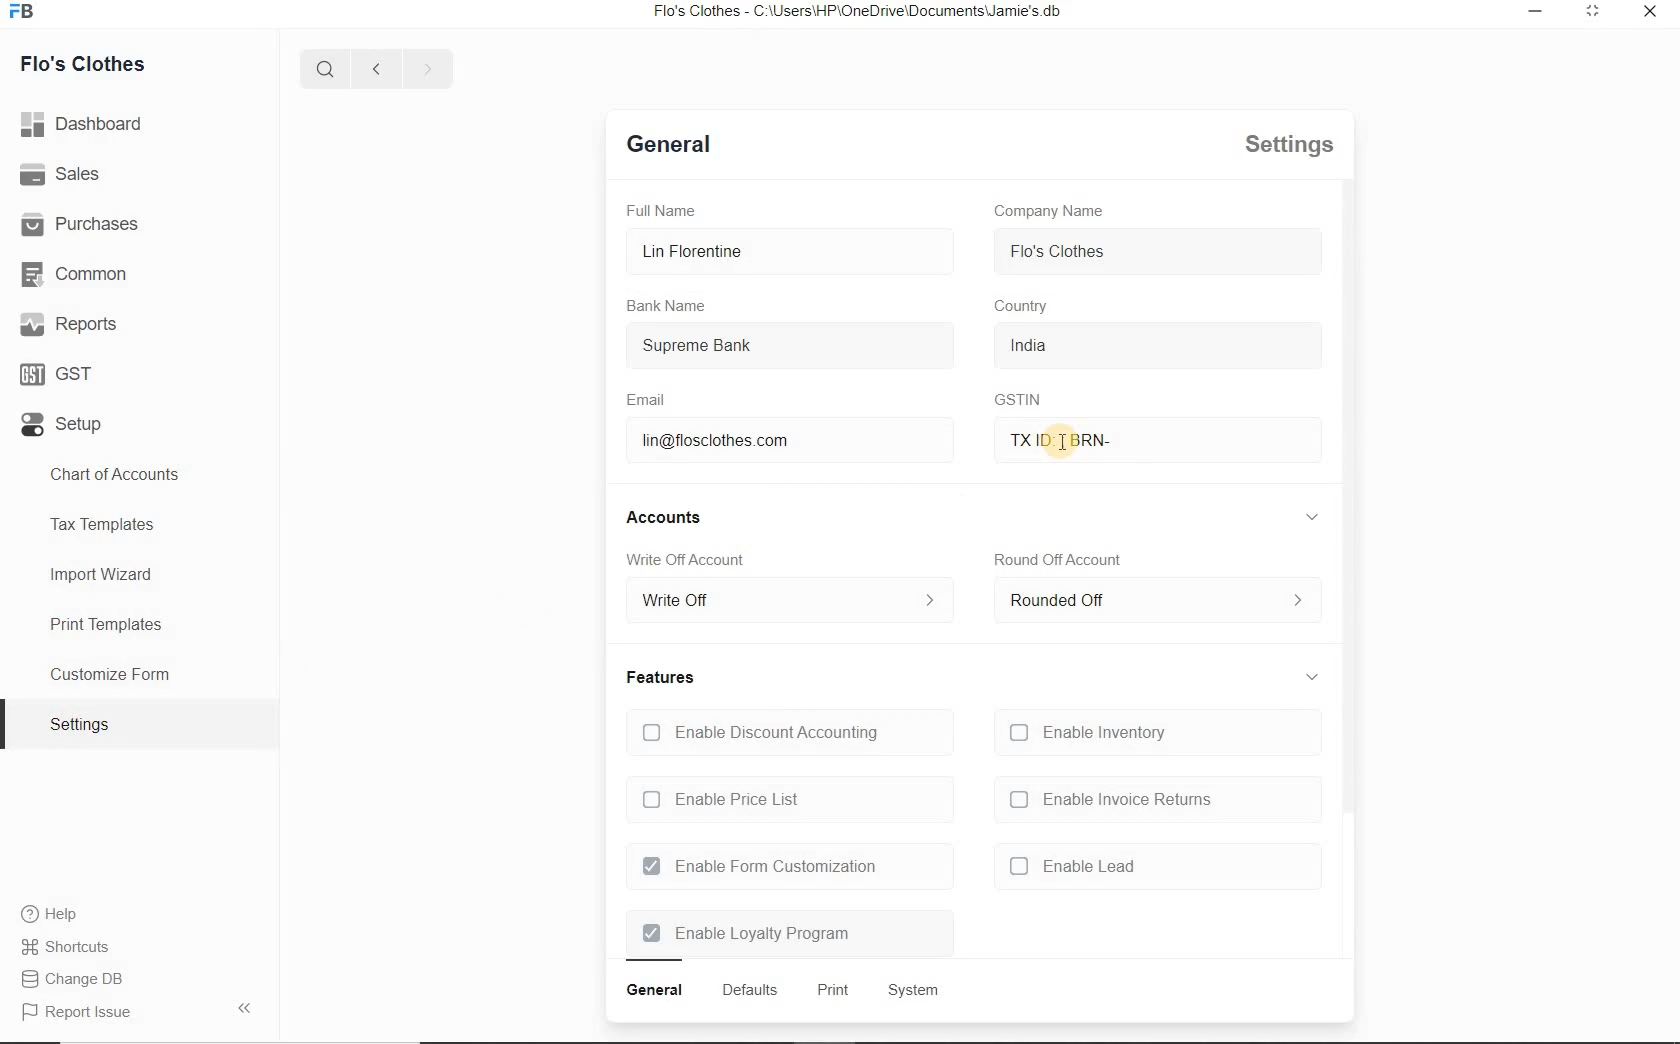  I want to click on write off, so click(787, 602).